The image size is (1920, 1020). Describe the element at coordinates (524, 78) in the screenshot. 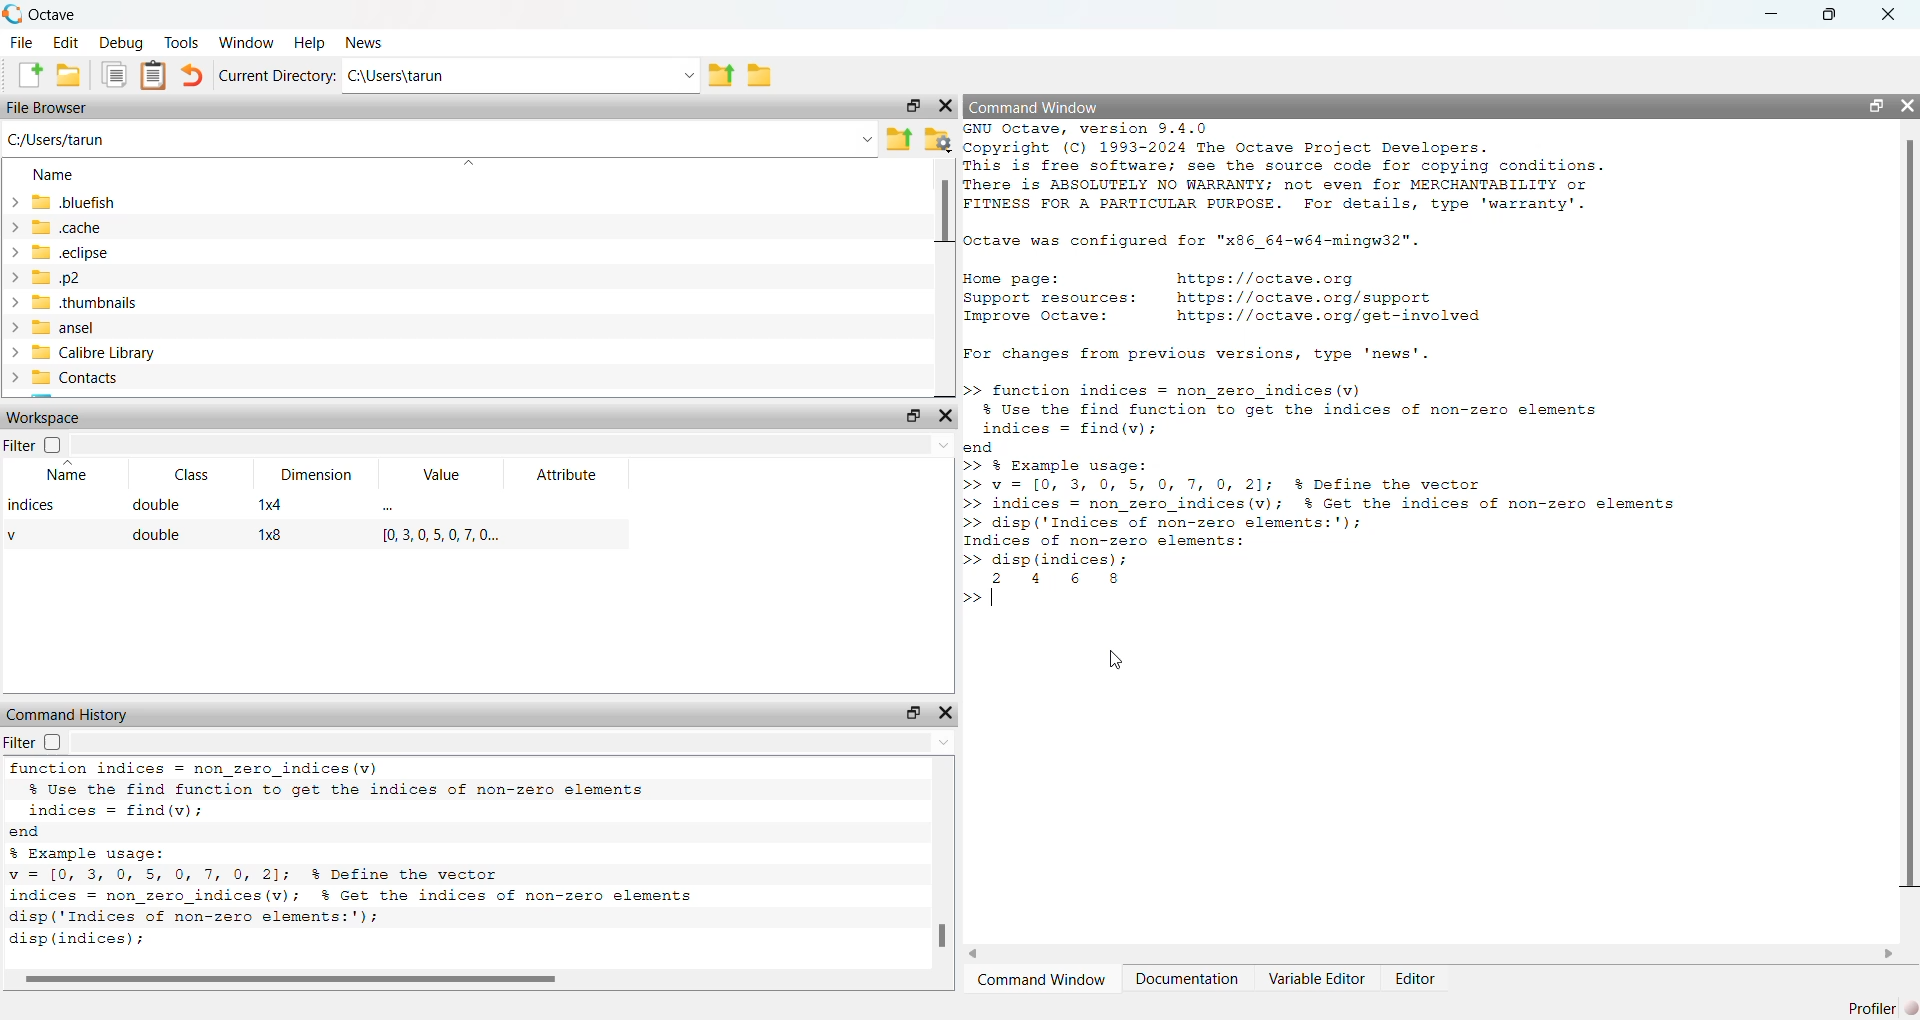

I see `C:\Users\tarun Ld` at that location.